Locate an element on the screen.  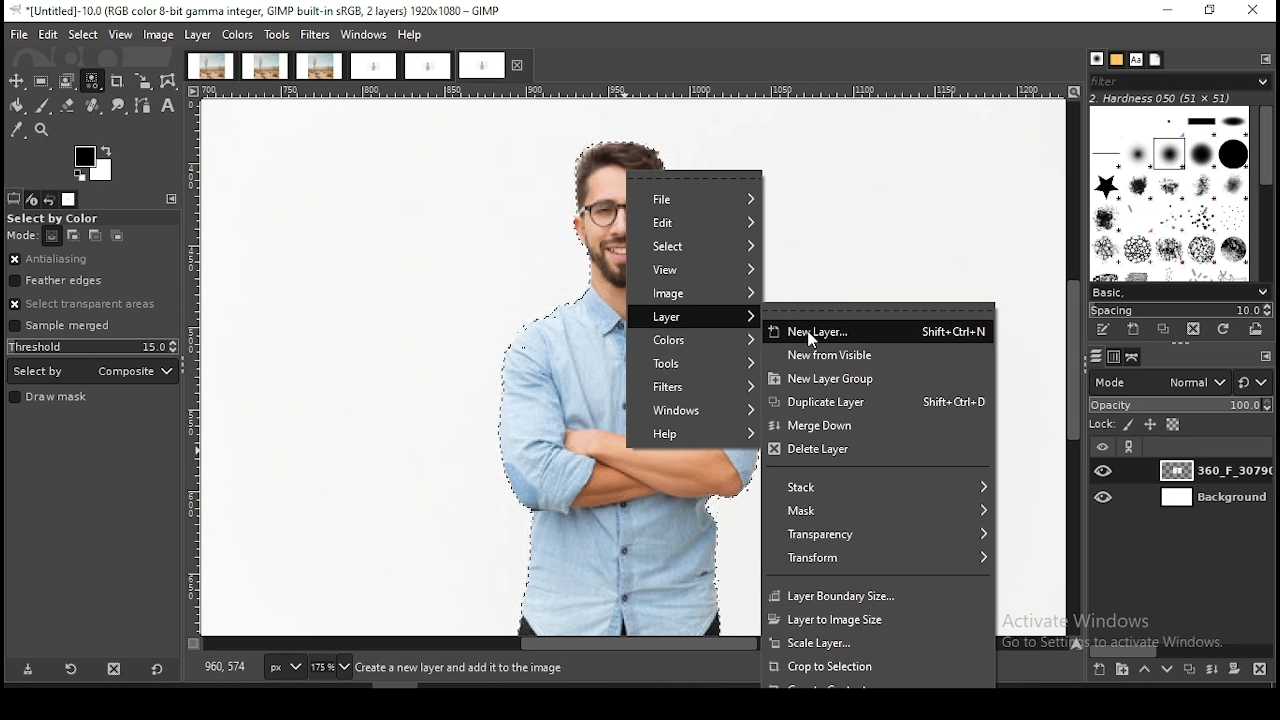
delete layer is located at coordinates (876, 451).